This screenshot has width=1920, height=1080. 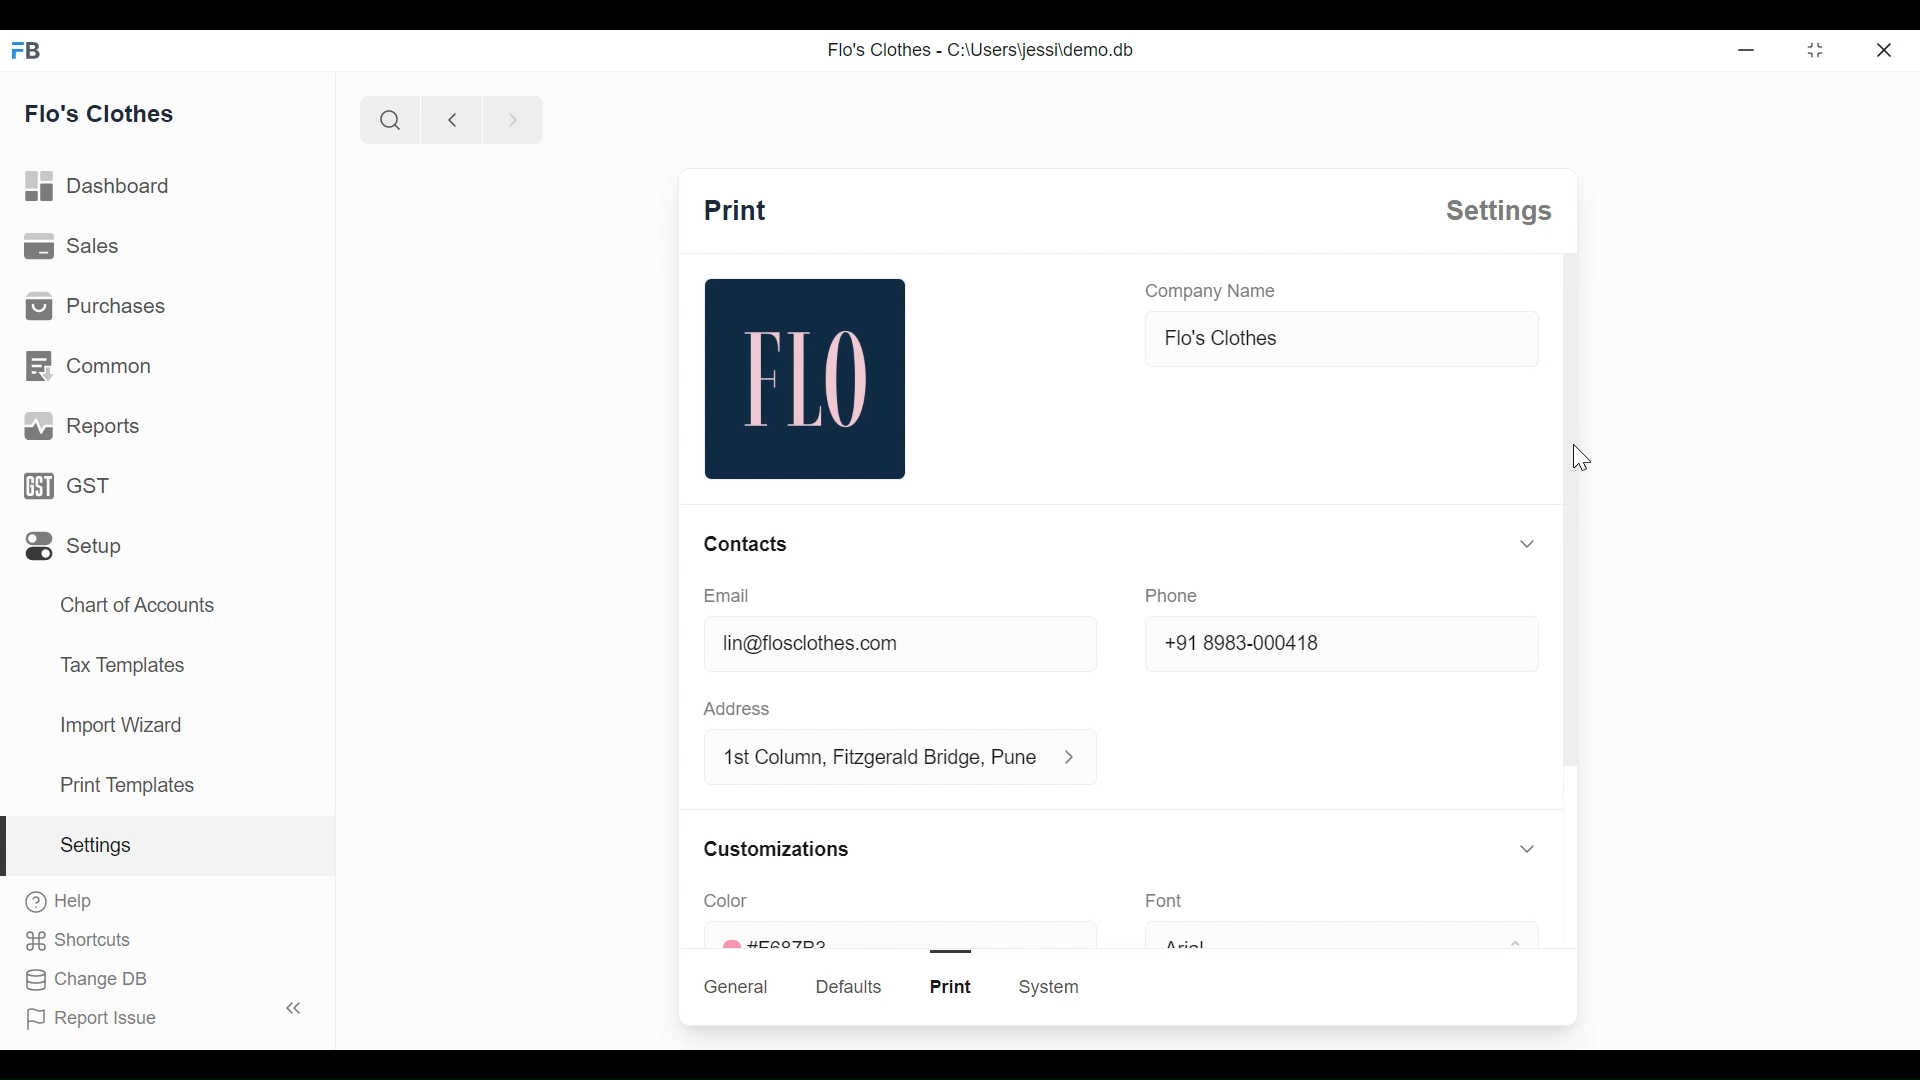 I want to click on reports, so click(x=84, y=426).